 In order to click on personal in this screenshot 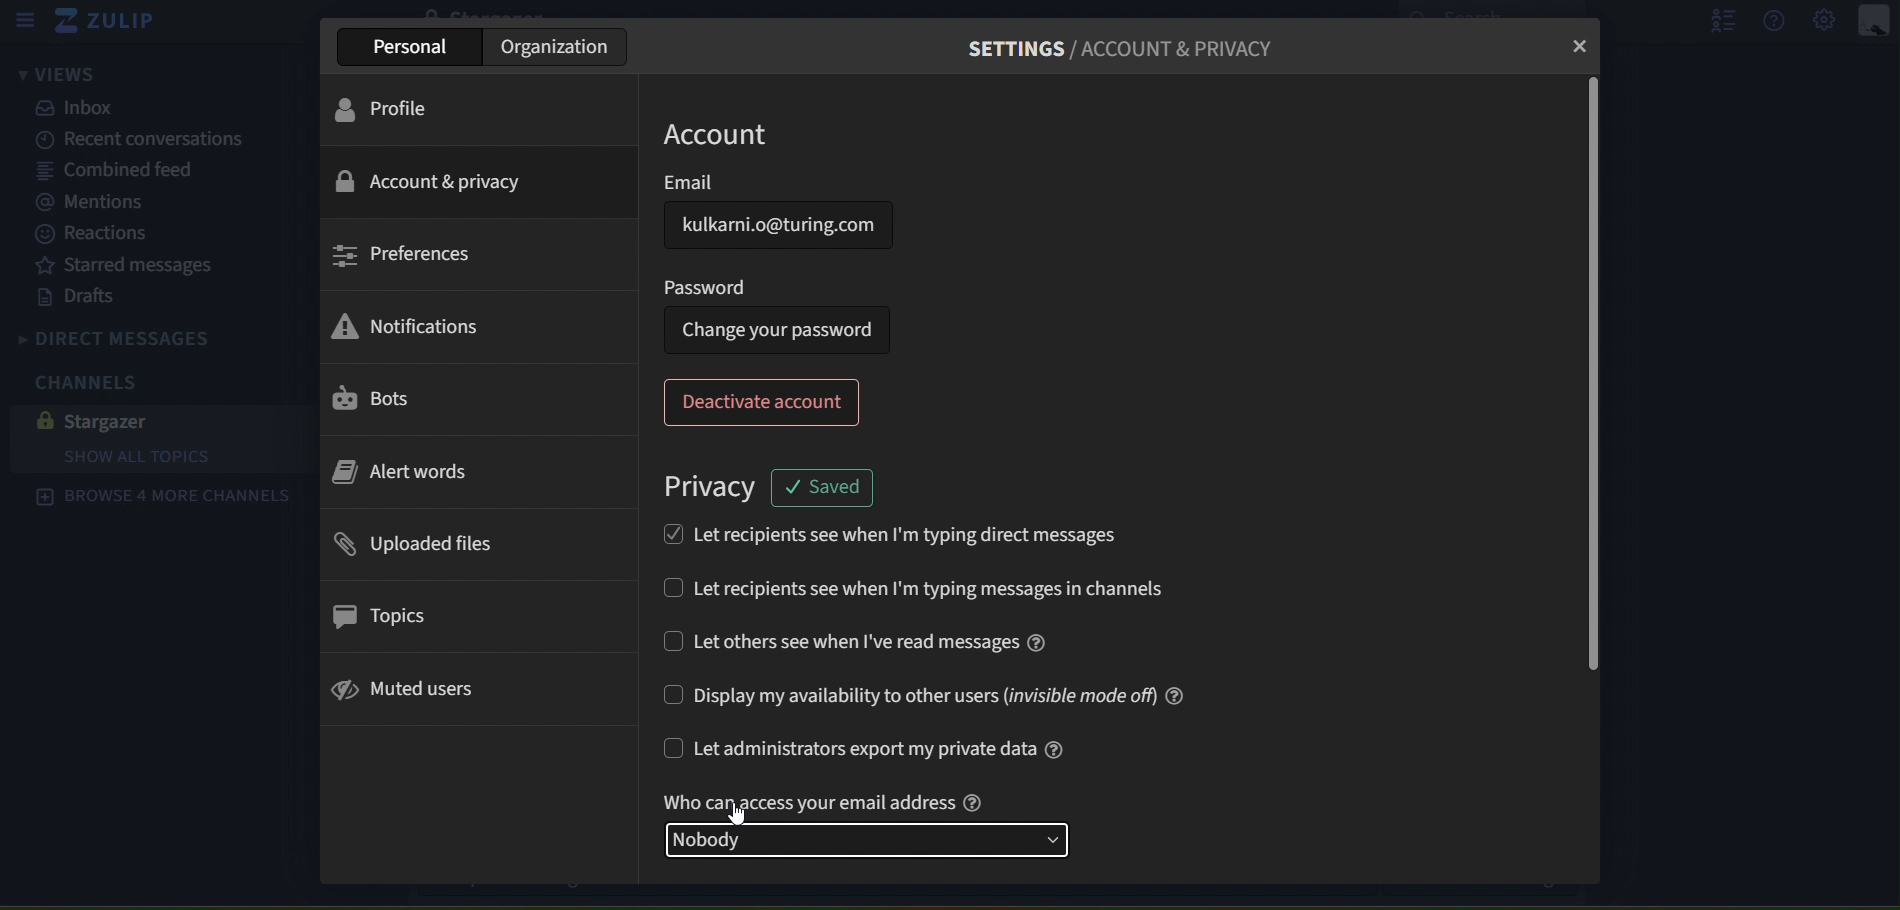, I will do `click(416, 46)`.